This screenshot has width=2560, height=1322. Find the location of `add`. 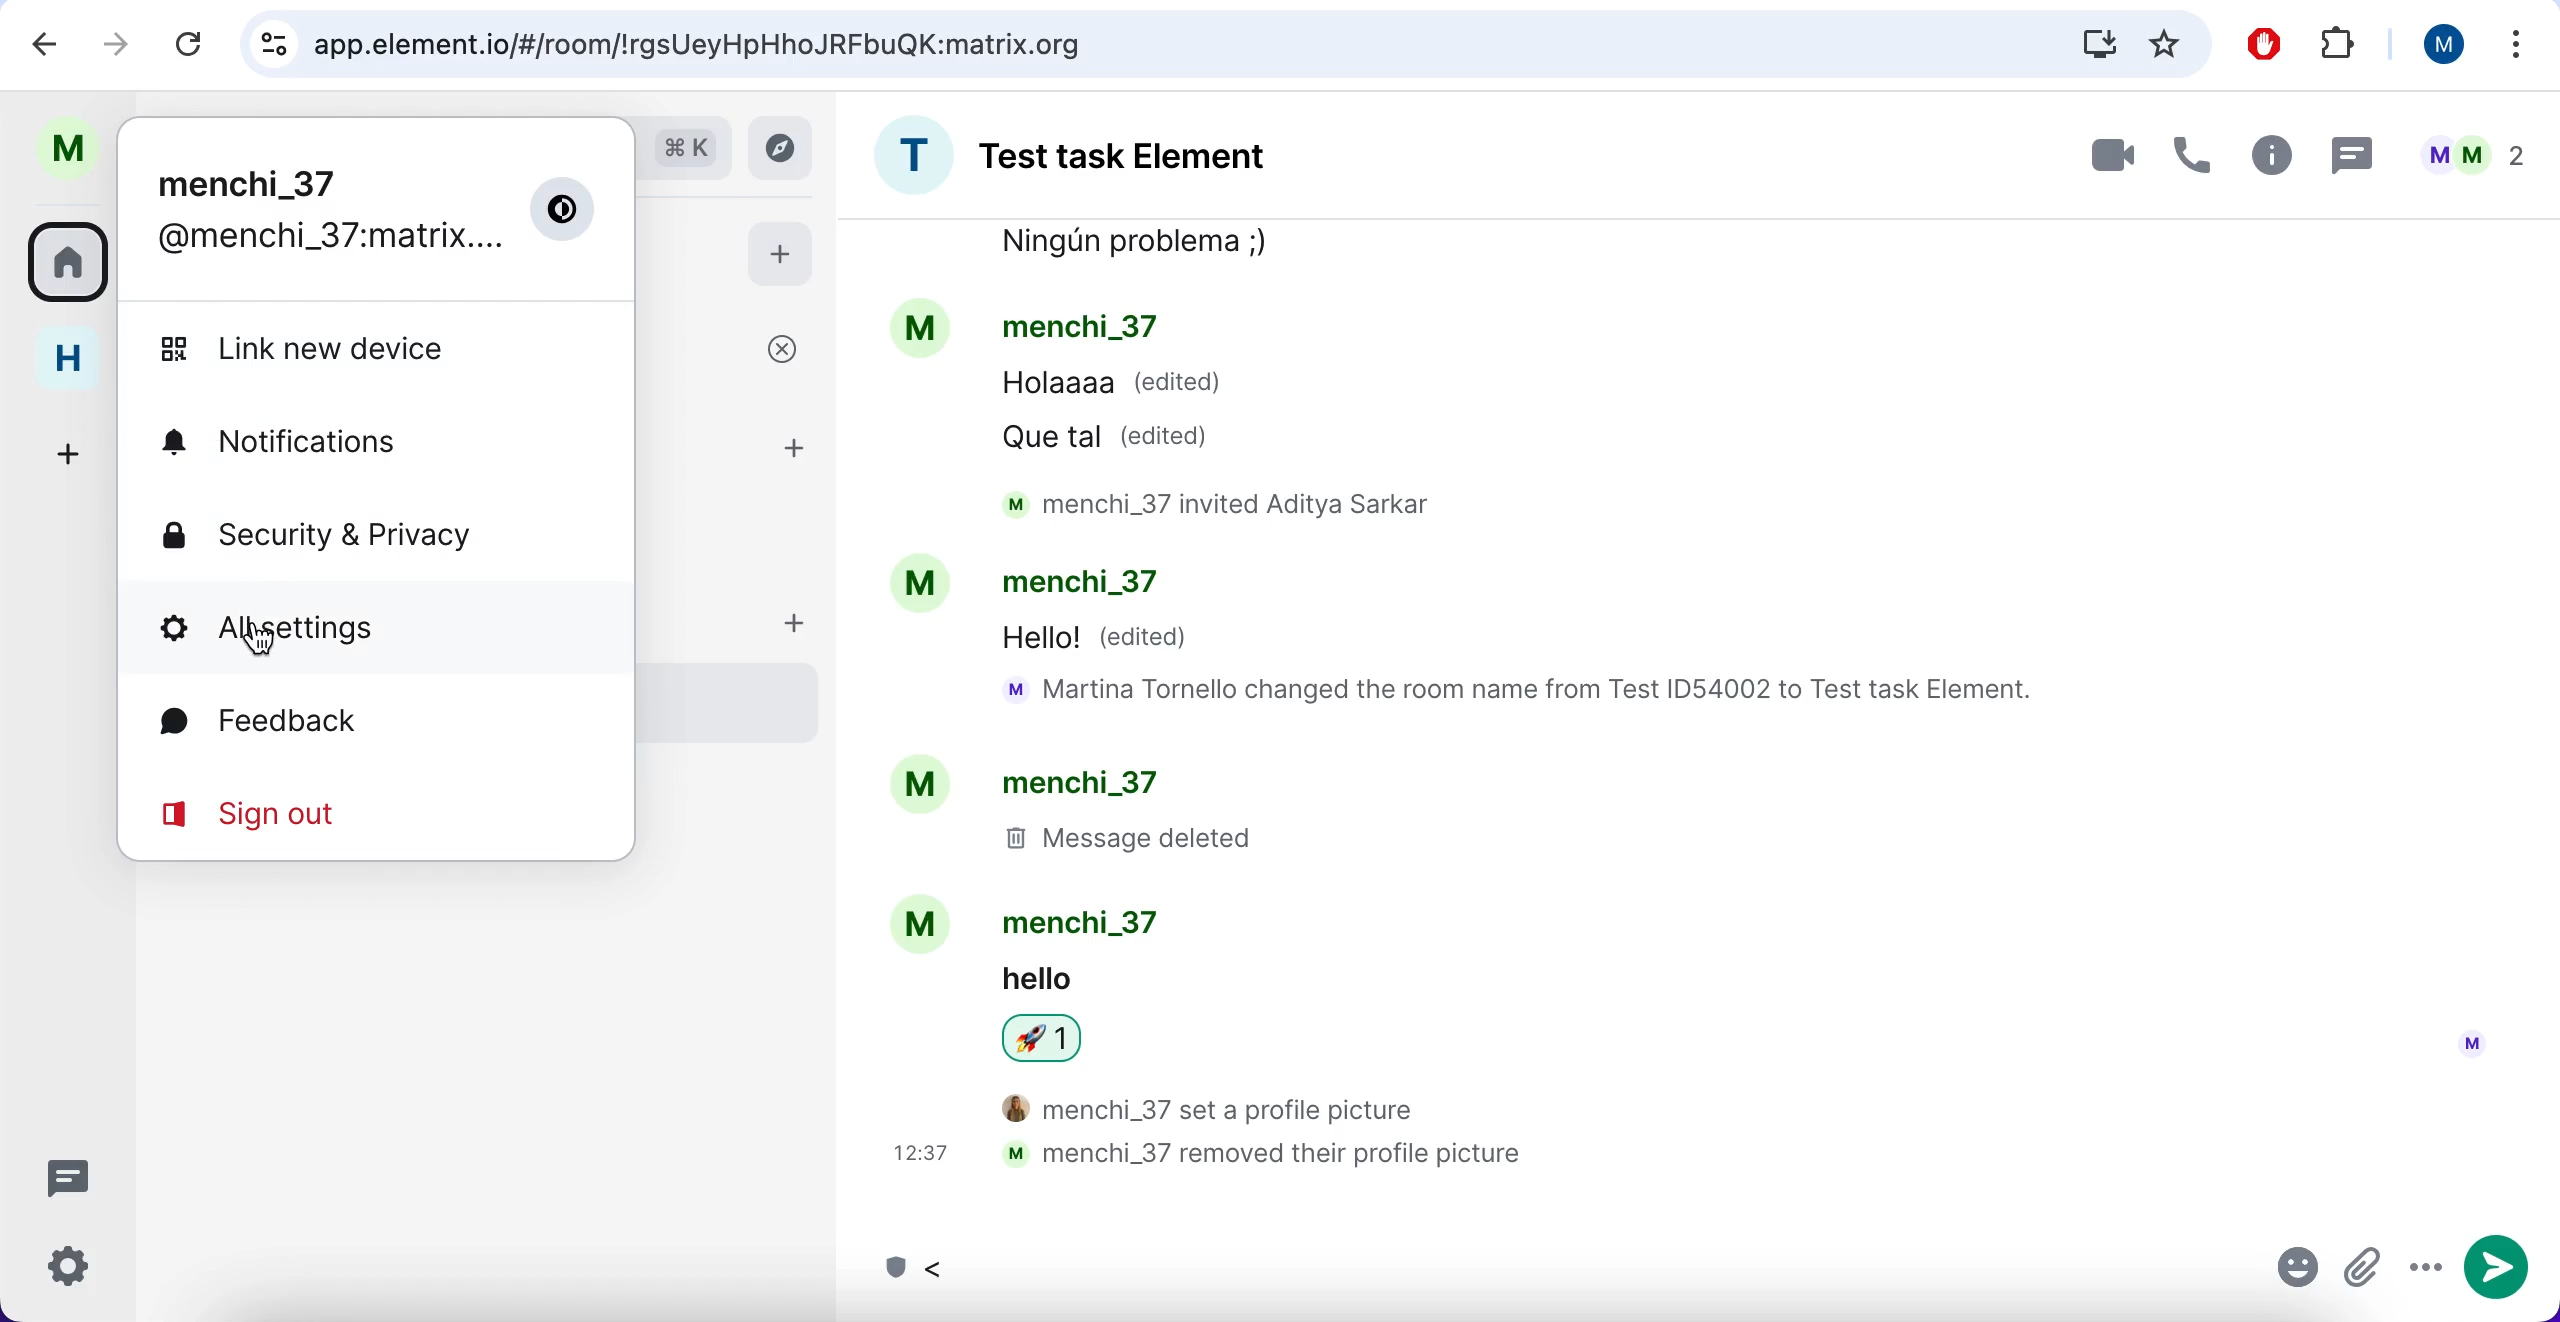

add is located at coordinates (806, 631).